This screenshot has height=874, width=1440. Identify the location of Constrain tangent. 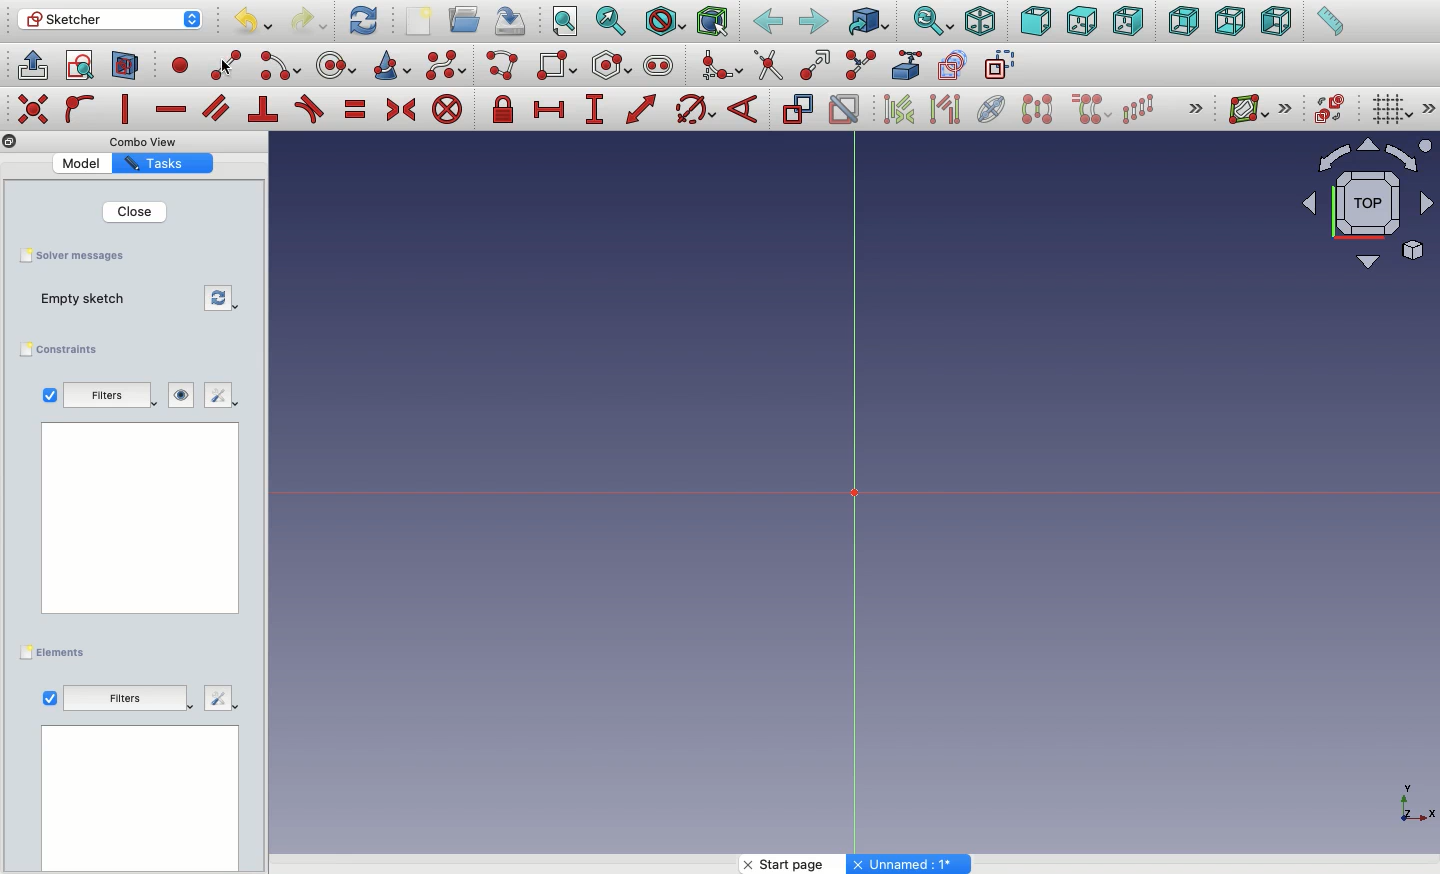
(310, 109).